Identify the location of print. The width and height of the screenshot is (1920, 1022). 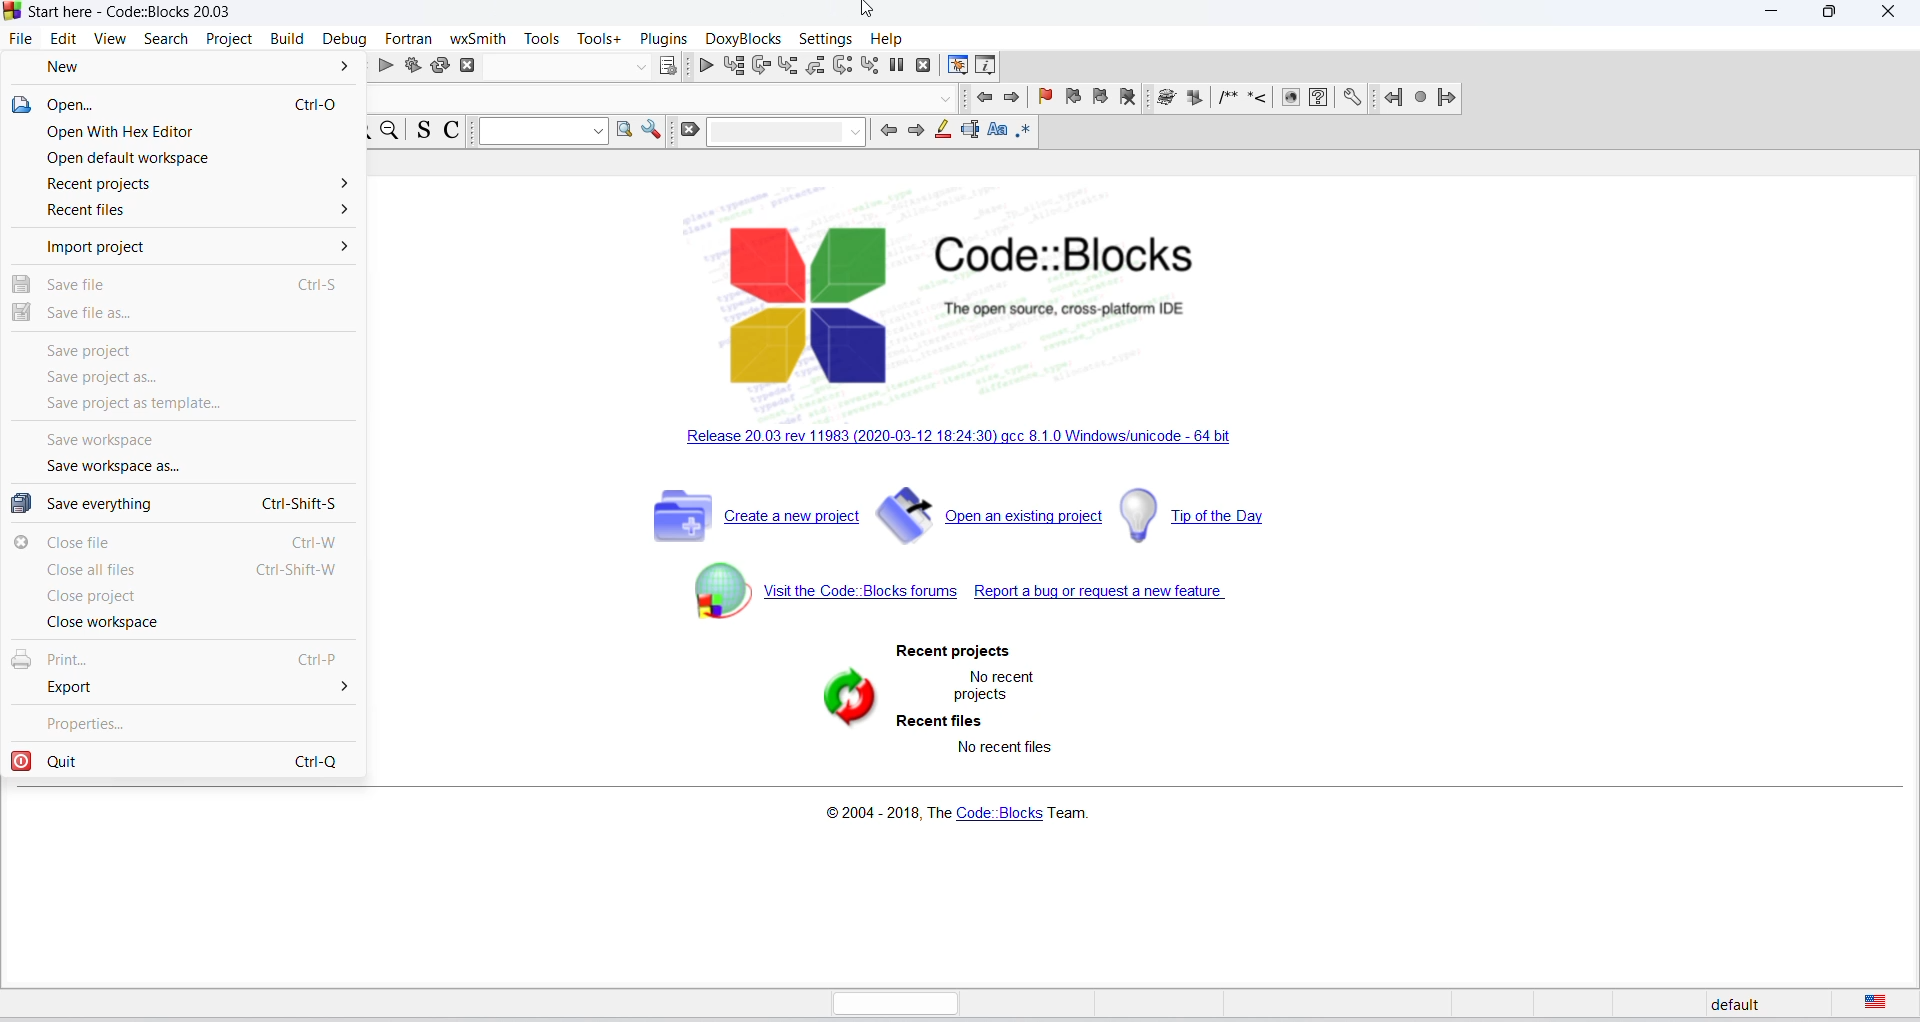
(195, 661).